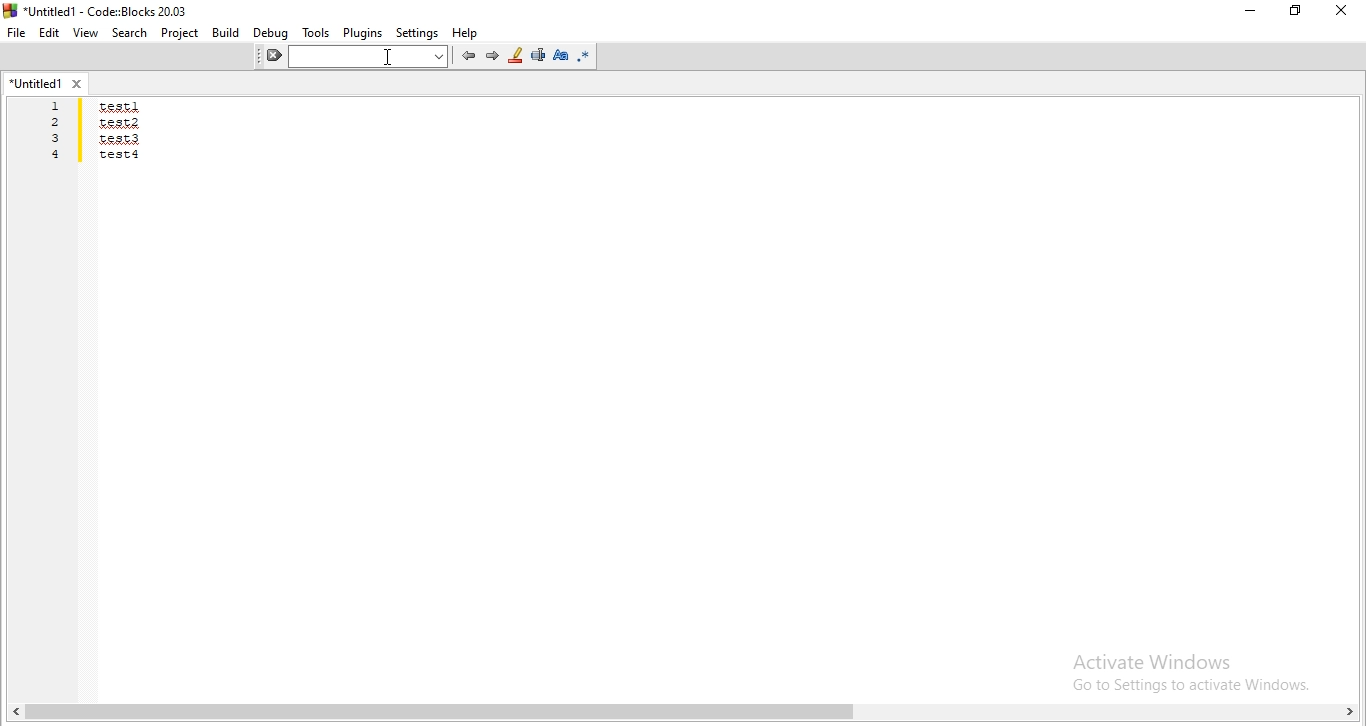 This screenshot has width=1366, height=726. What do you see at coordinates (15, 32) in the screenshot?
I see `File` at bounding box center [15, 32].